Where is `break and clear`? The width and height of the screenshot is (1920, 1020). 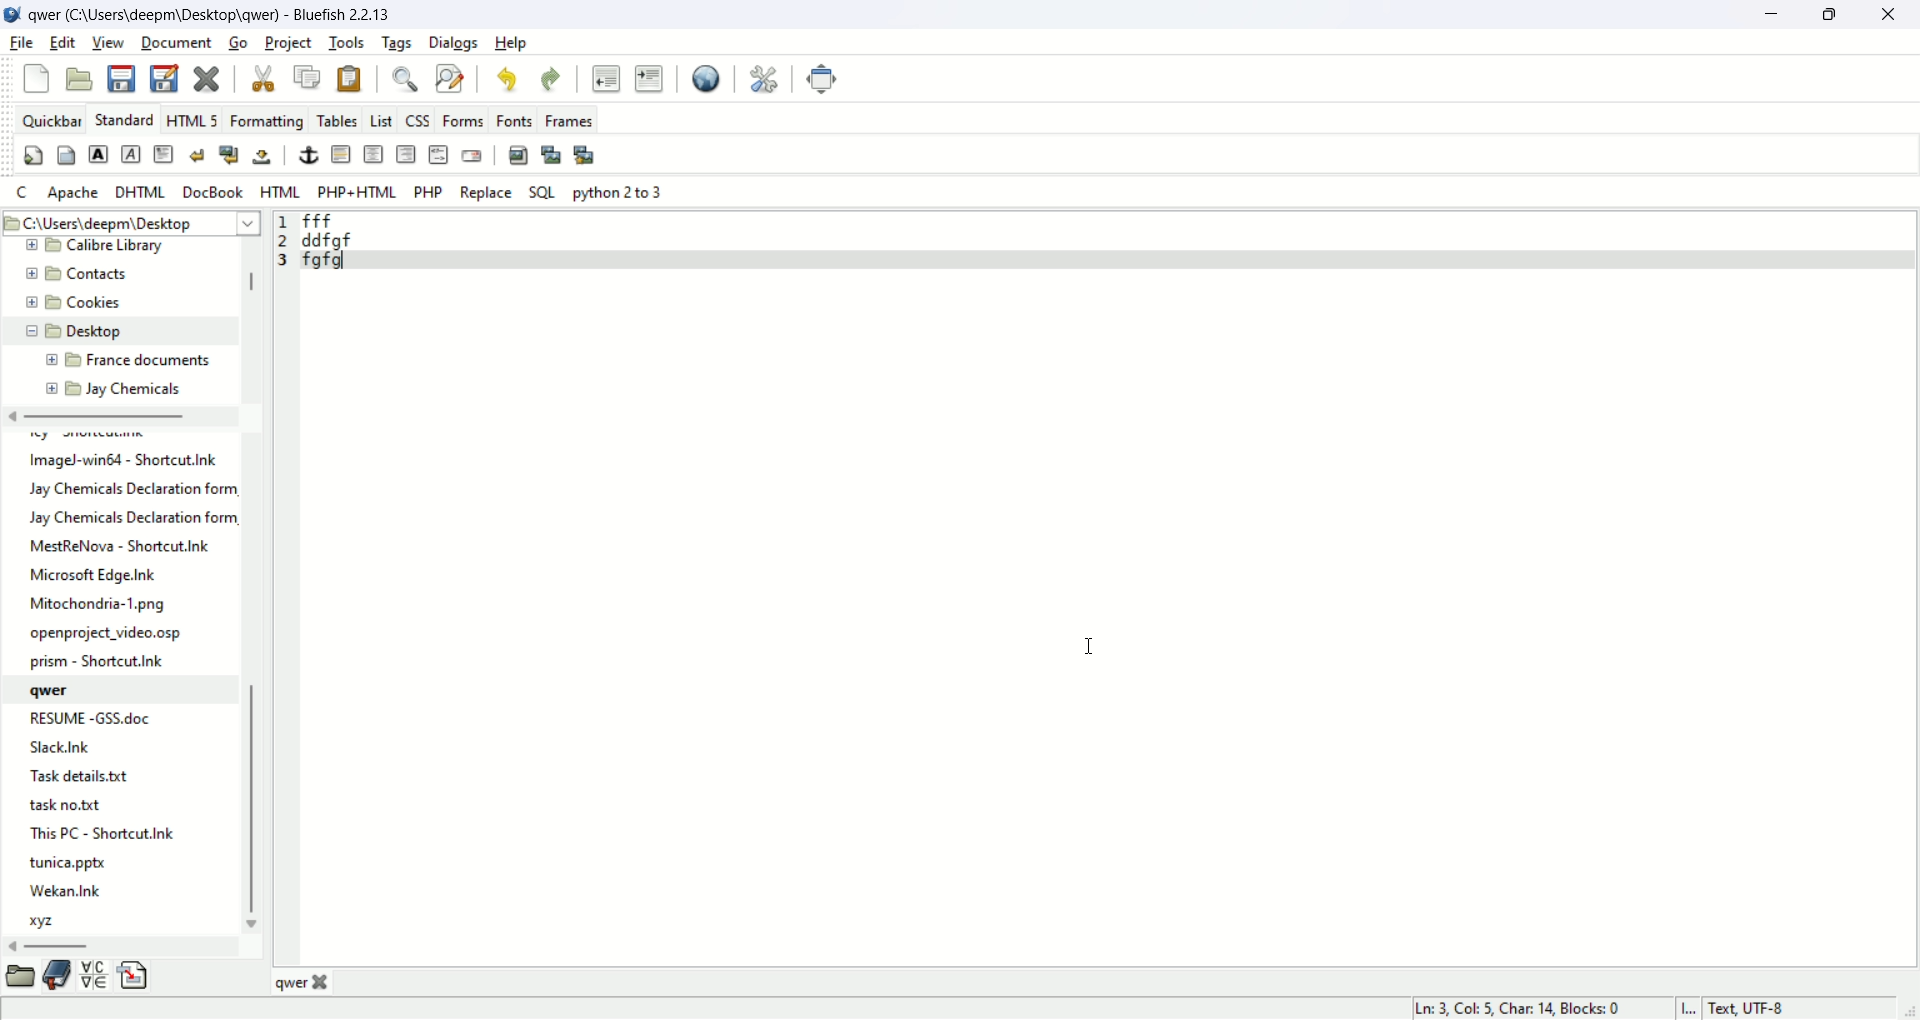 break and clear is located at coordinates (228, 155).